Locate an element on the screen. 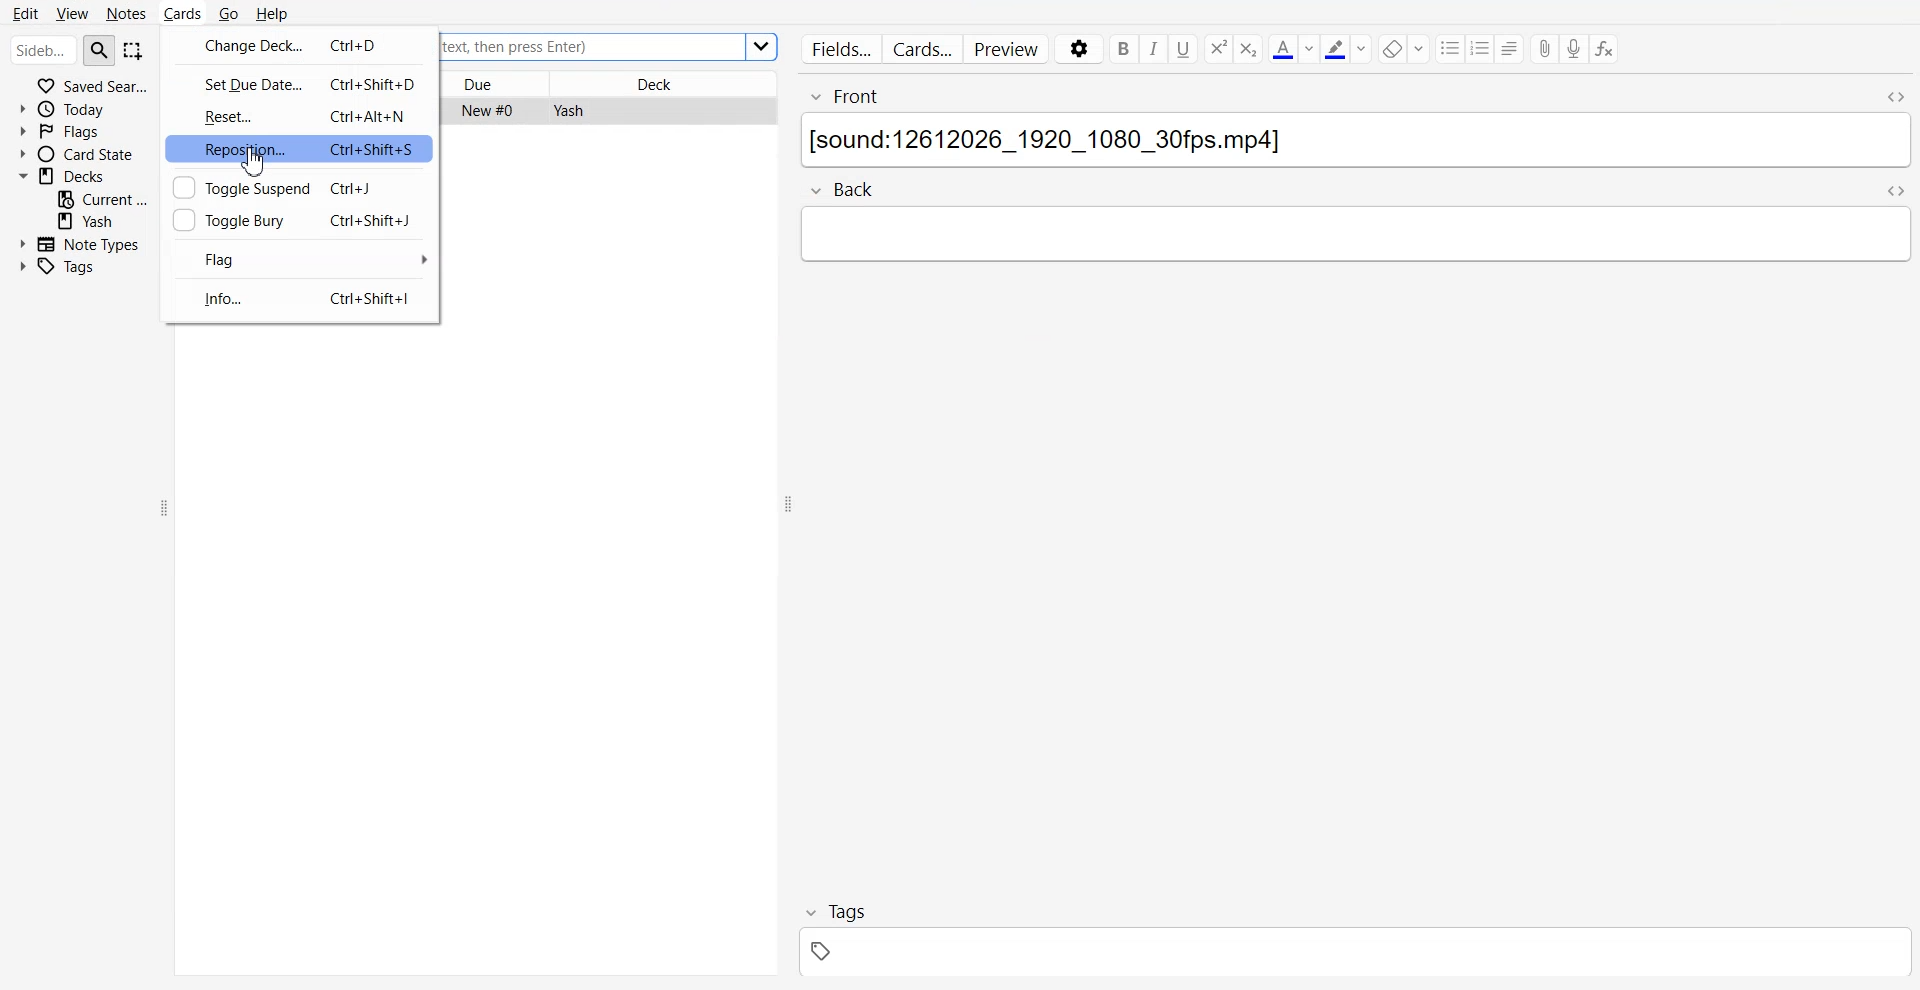 This screenshot has height=990, width=1920. Toggle Suspend is located at coordinates (235, 186).